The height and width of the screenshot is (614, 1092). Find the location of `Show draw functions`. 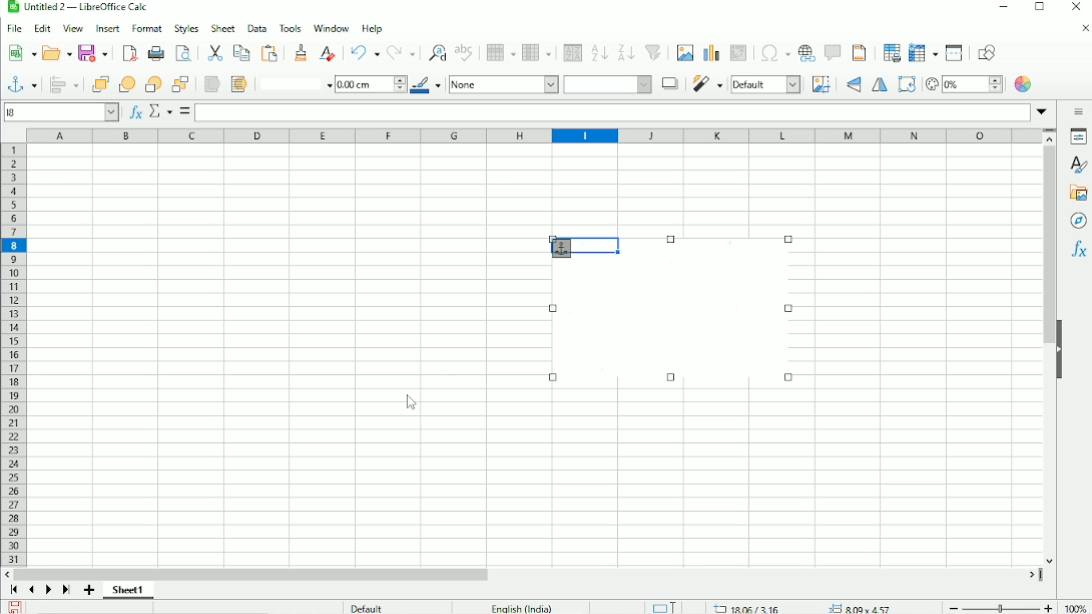

Show draw functions is located at coordinates (988, 51).